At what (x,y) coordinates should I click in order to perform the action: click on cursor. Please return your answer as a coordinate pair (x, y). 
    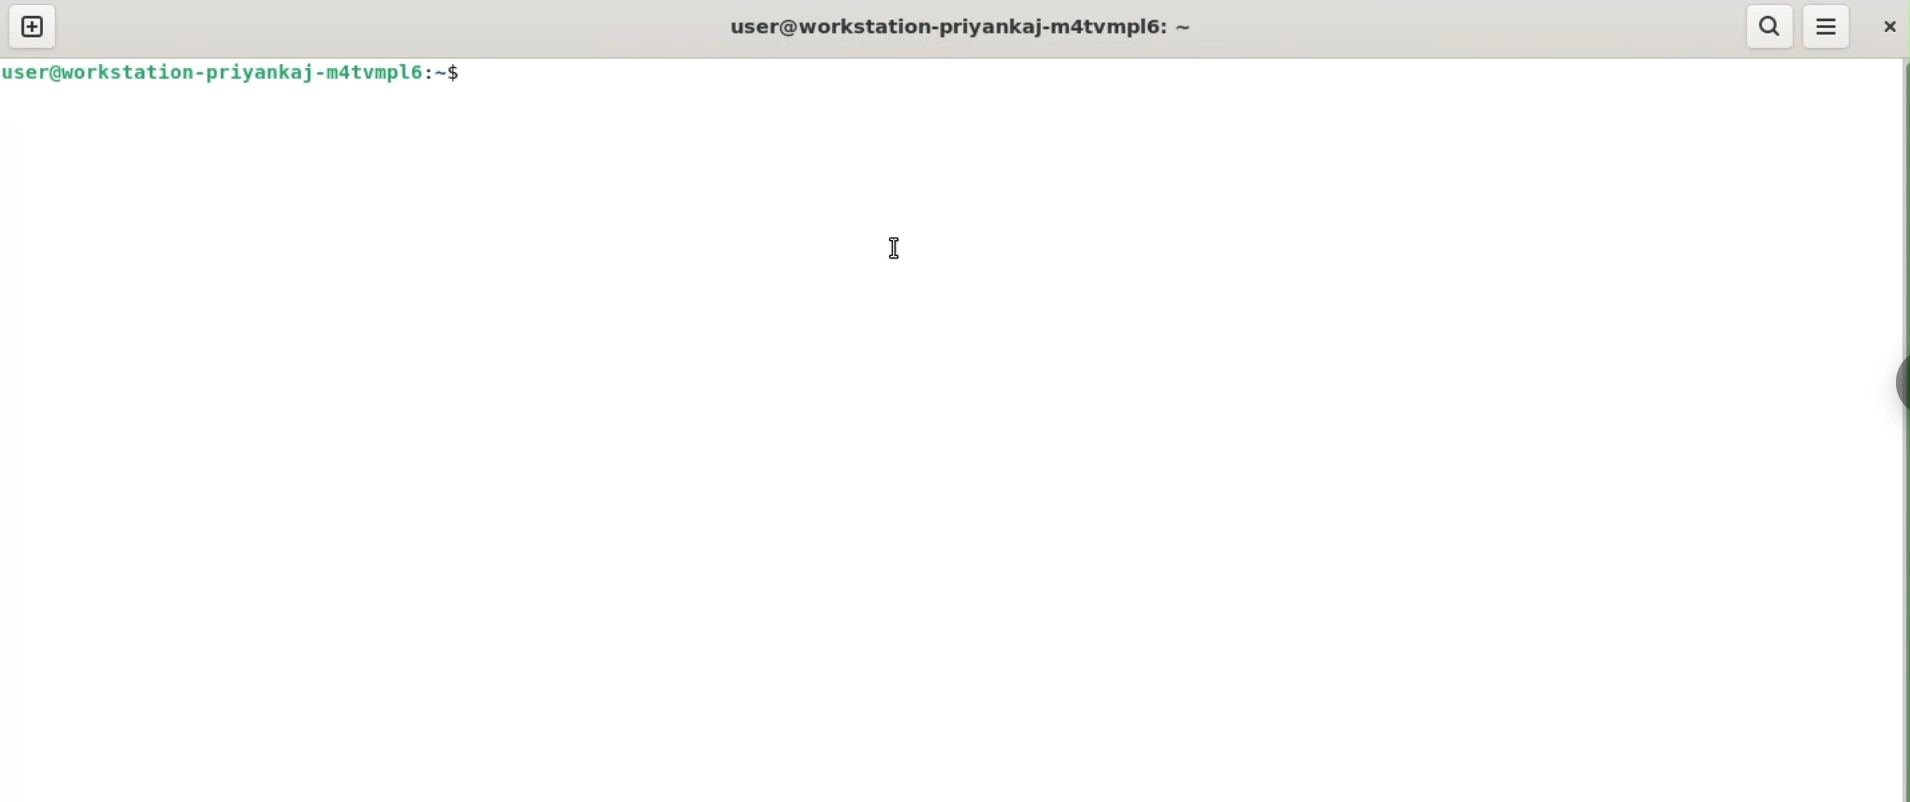
    Looking at the image, I should click on (891, 249).